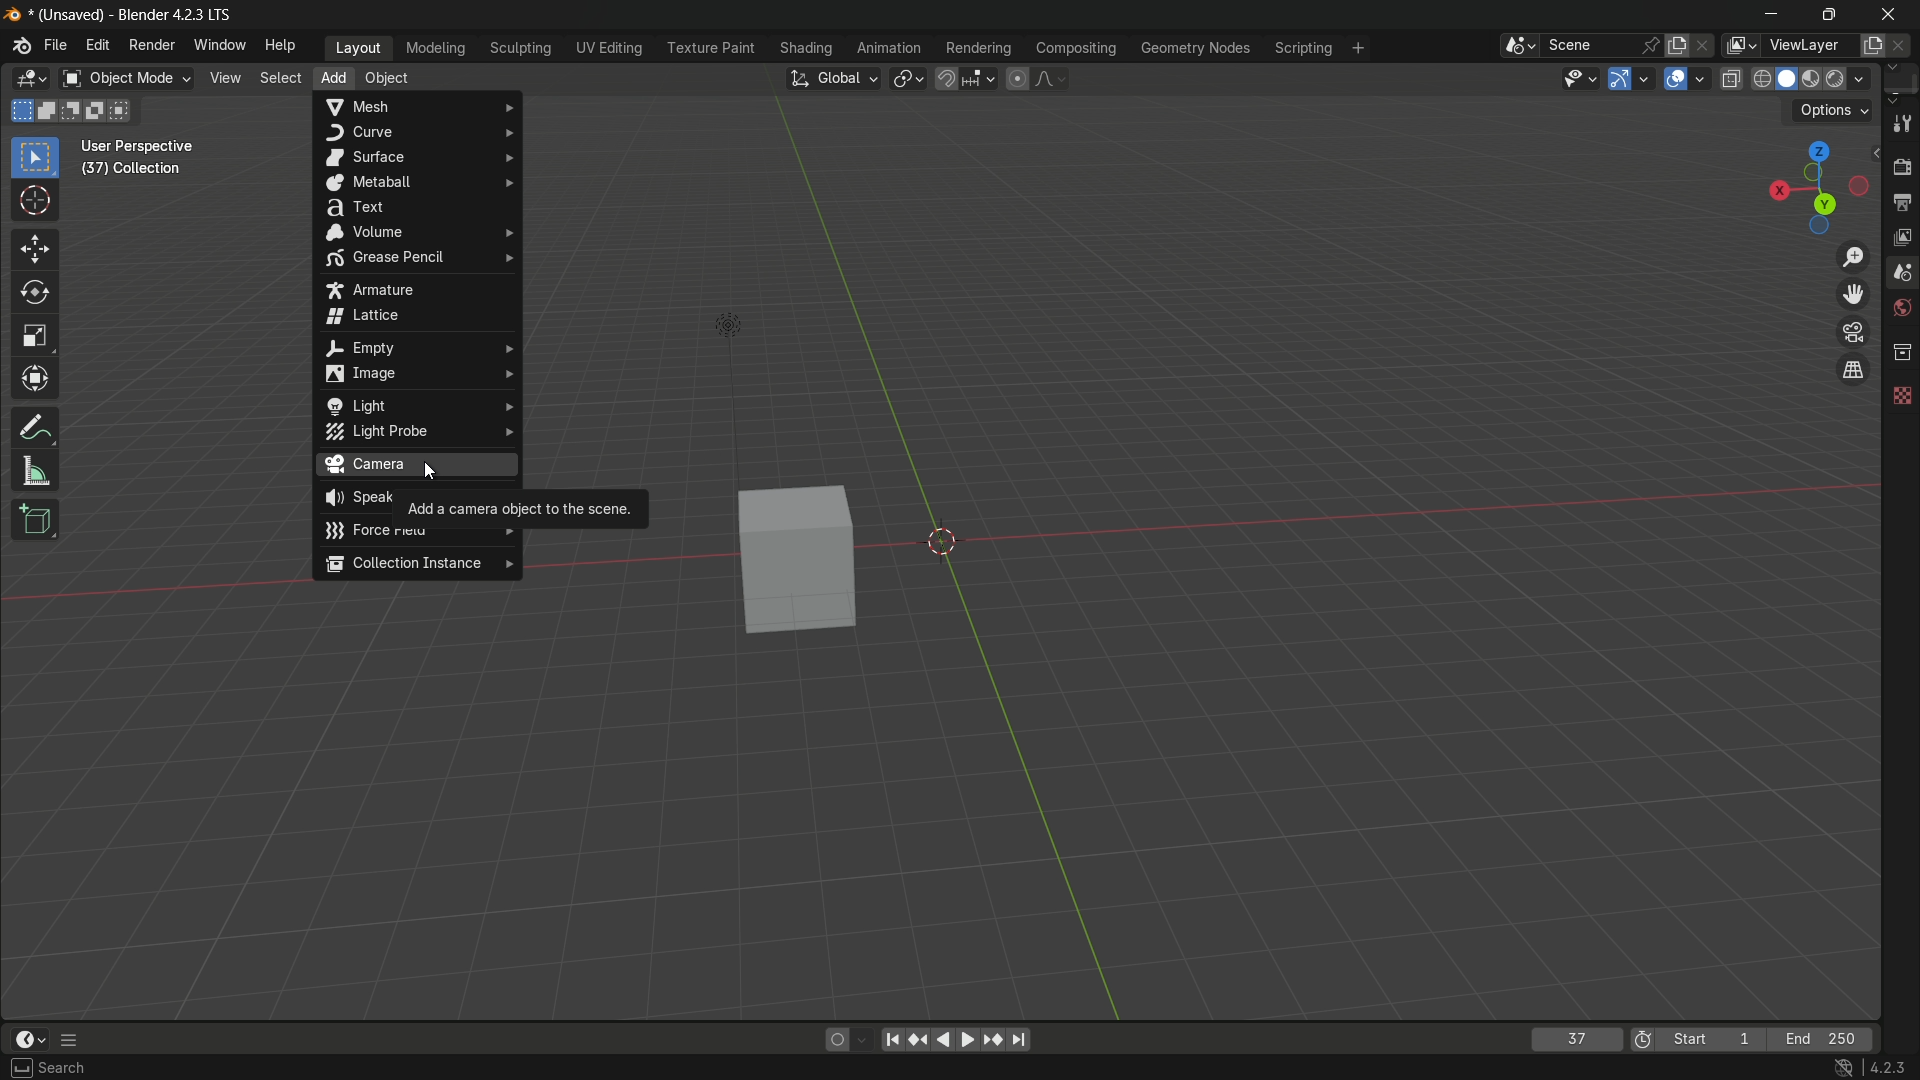 This screenshot has height=1080, width=1920. Describe the element at coordinates (425, 474) in the screenshot. I see `cursor` at that location.